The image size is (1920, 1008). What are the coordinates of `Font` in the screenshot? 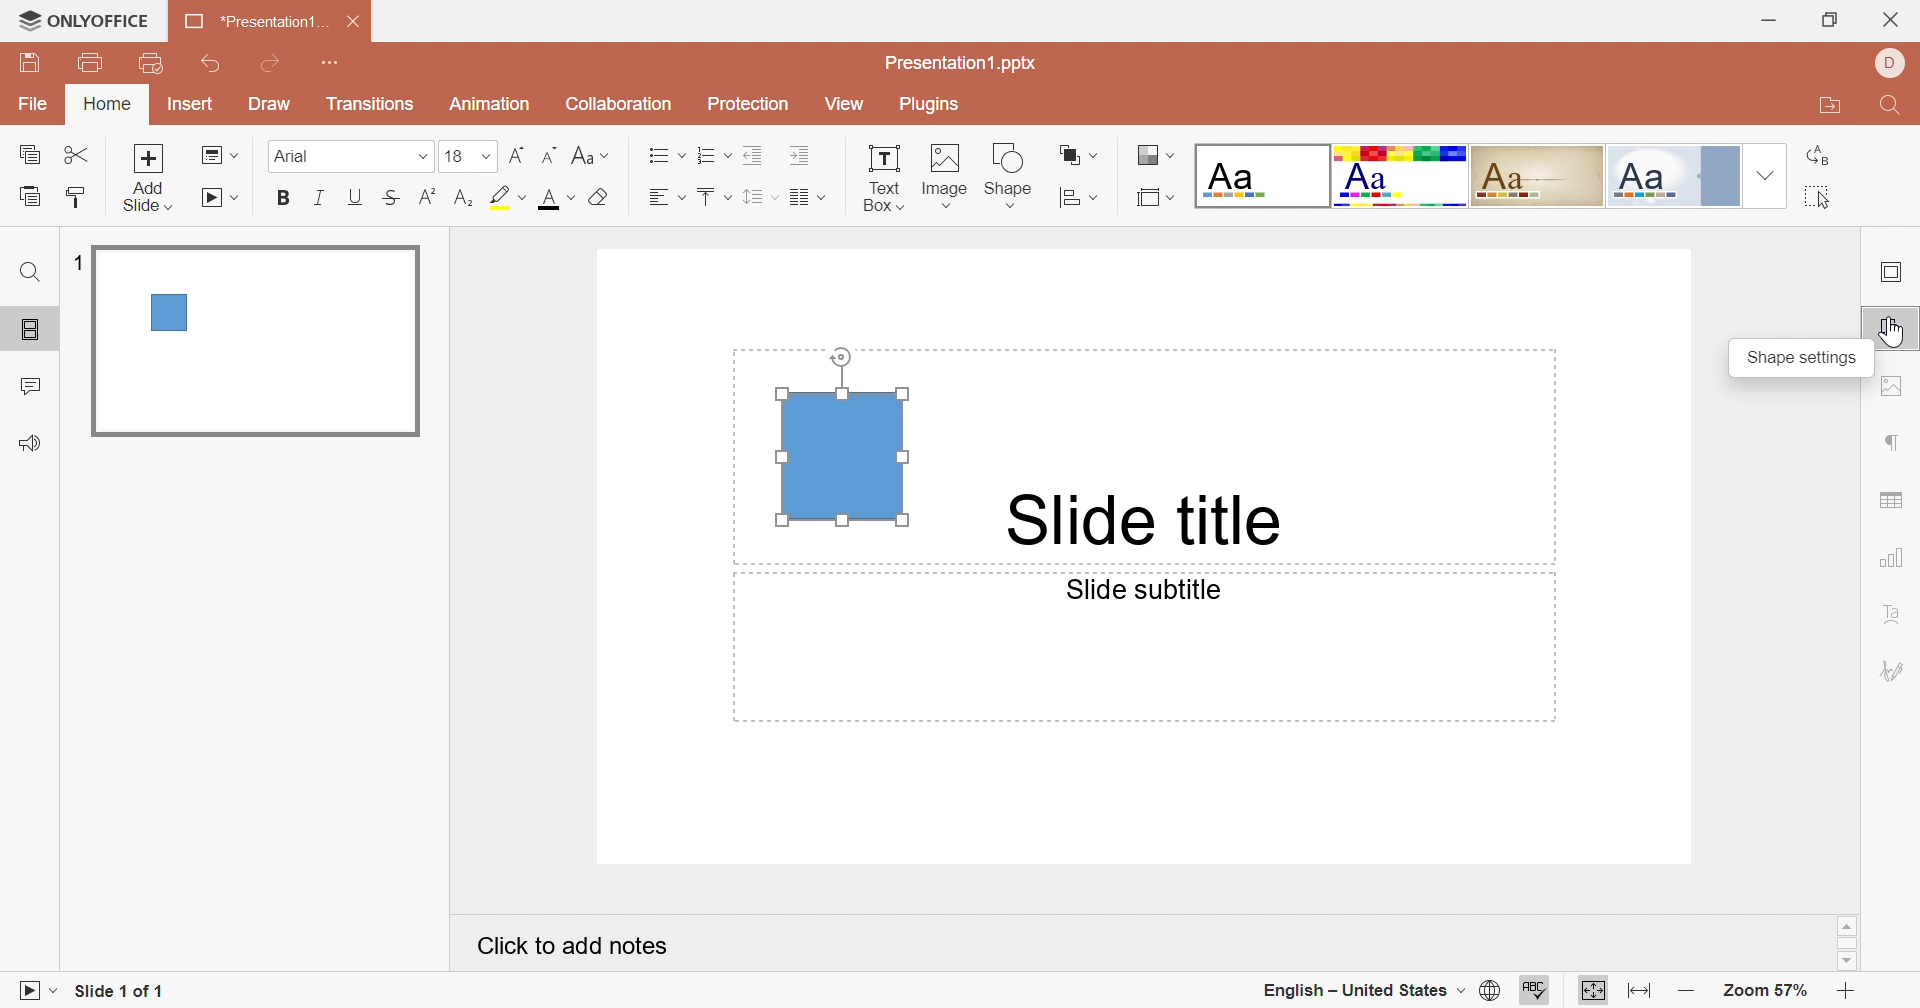 It's located at (350, 153).